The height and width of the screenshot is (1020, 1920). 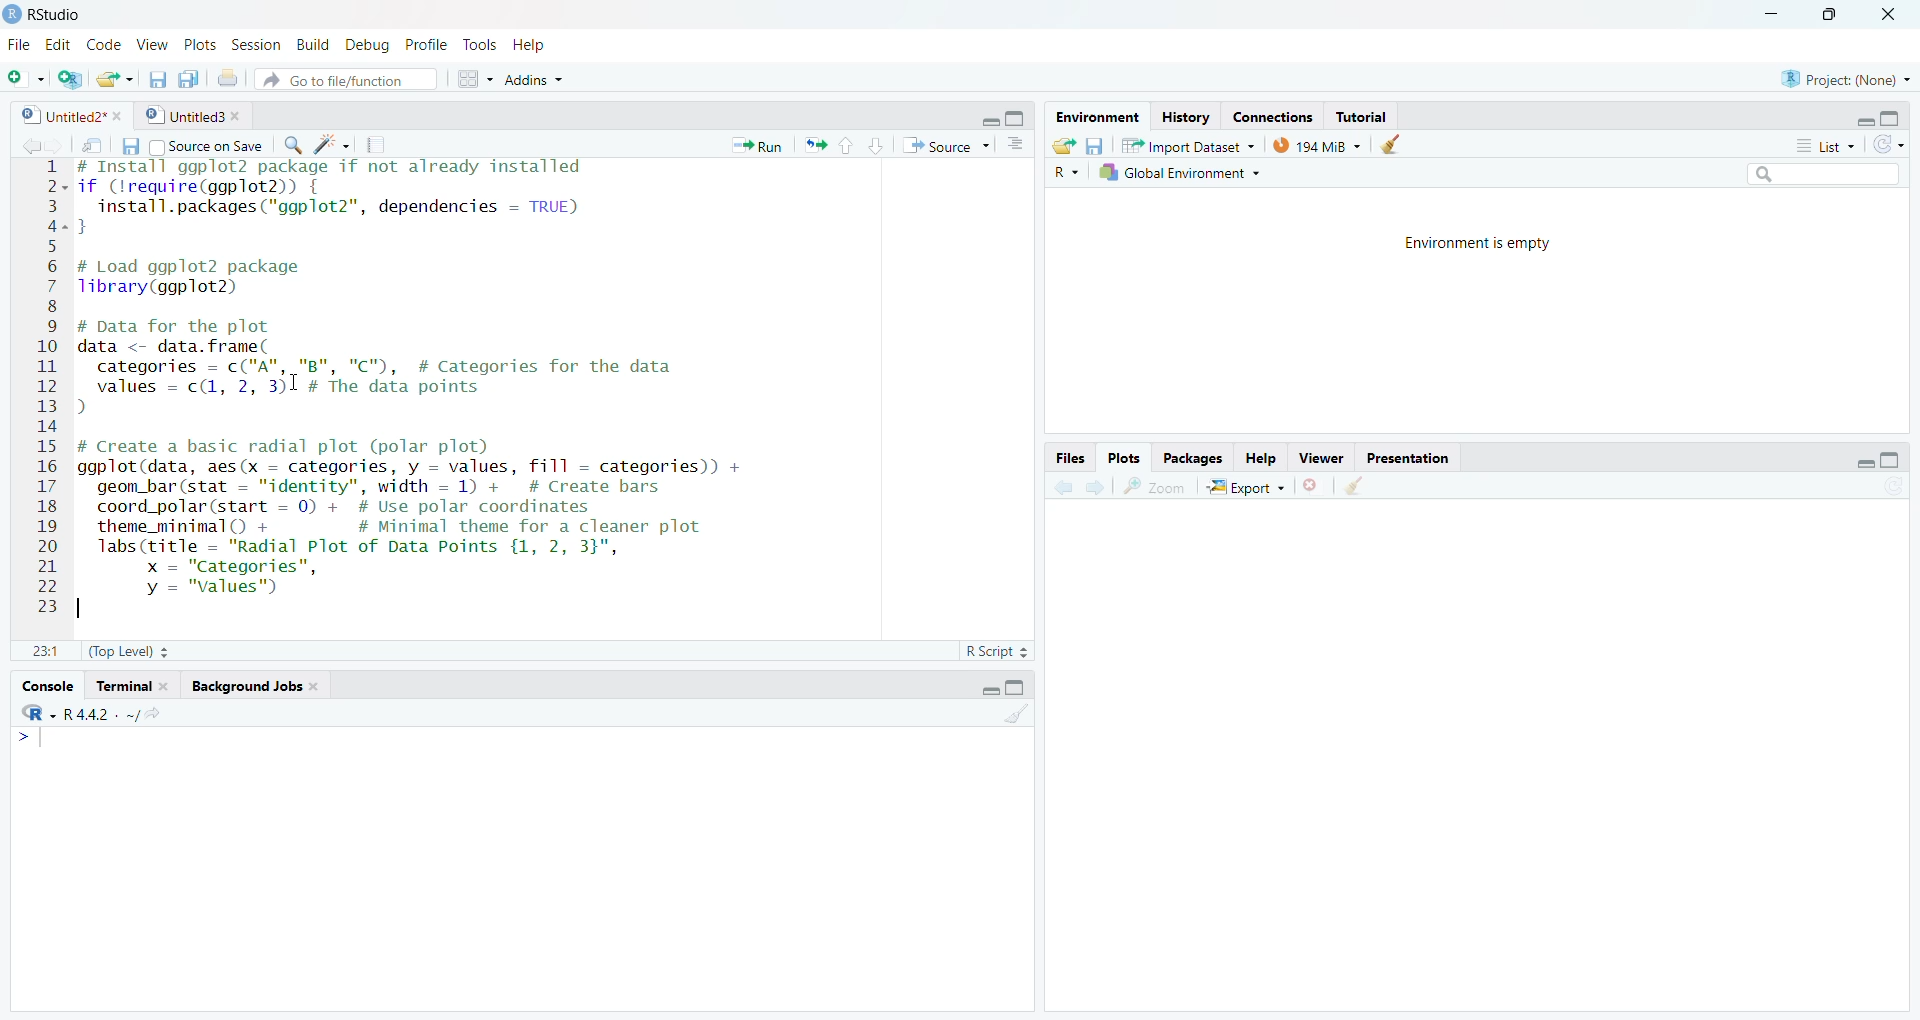 What do you see at coordinates (986, 690) in the screenshot?
I see `Minimize` at bounding box center [986, 690].